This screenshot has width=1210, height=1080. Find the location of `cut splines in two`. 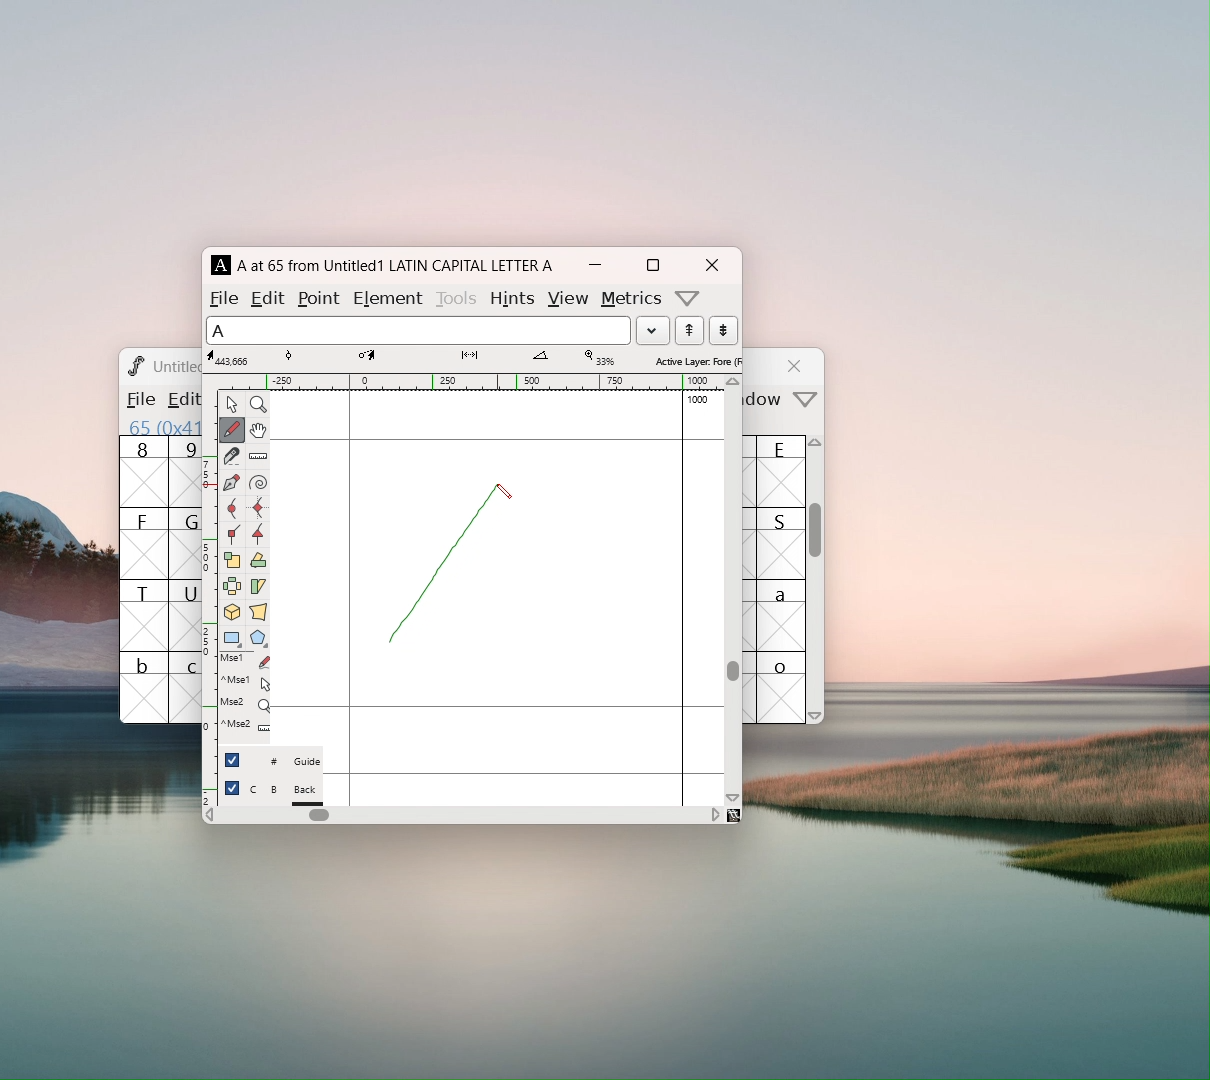

cut splines in two is located at coordinates (232, 458).